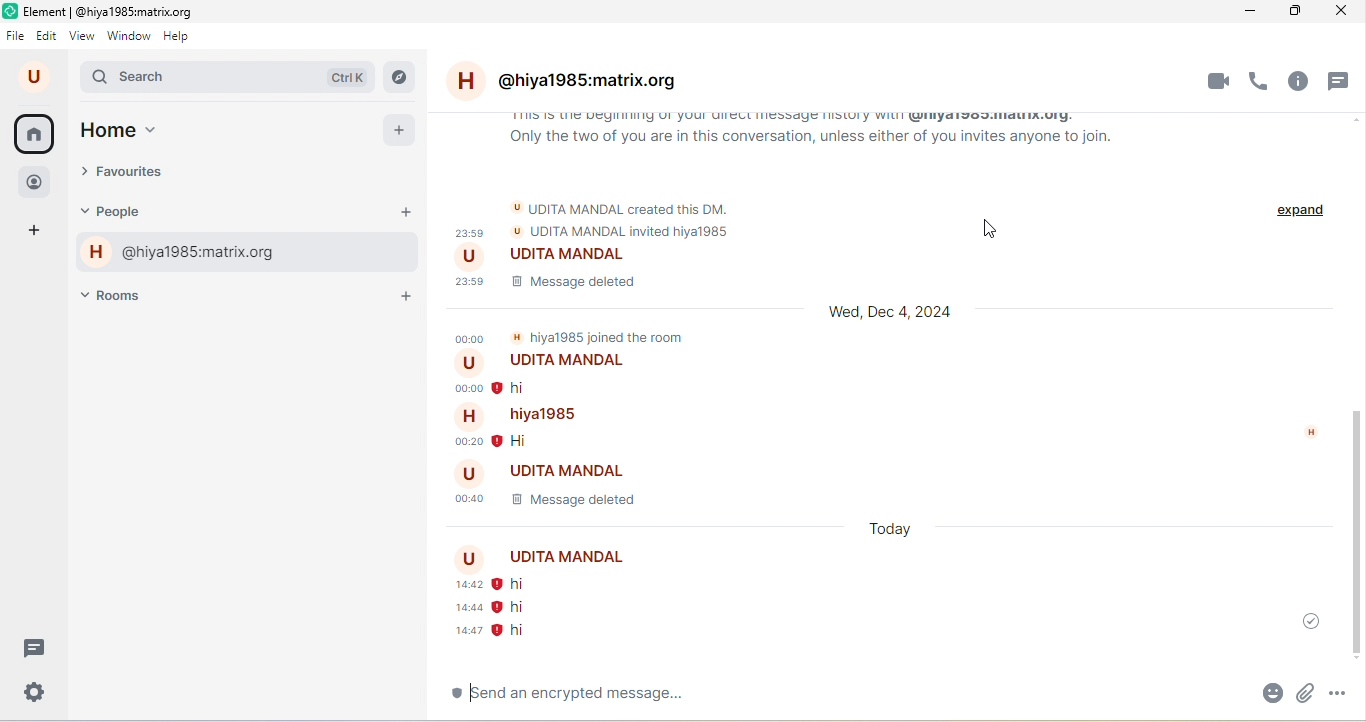  What do you see at coordinates (1302, 619) in the screenshot?
I see `message was sent` at bounding box center [1302, 619].